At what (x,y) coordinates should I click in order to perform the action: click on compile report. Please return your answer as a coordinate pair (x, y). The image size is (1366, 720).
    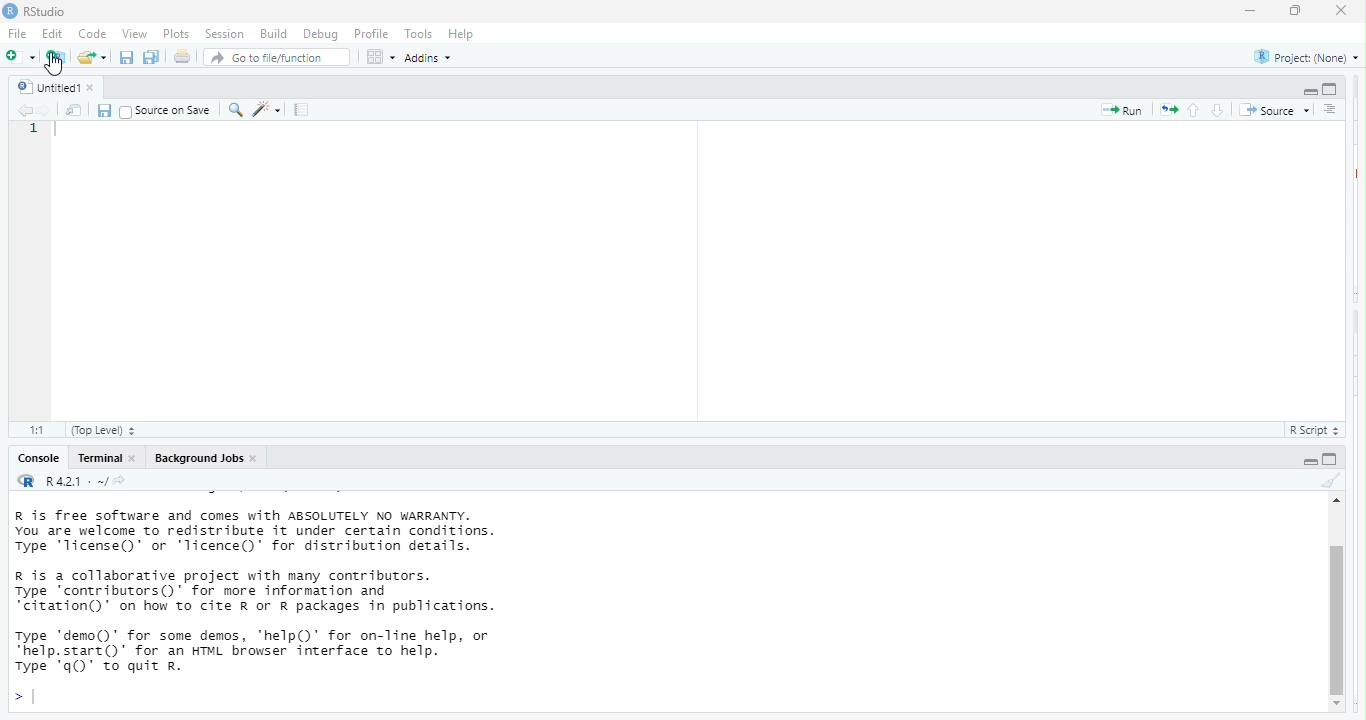
    Looking at the image, I should click on (304, 111).